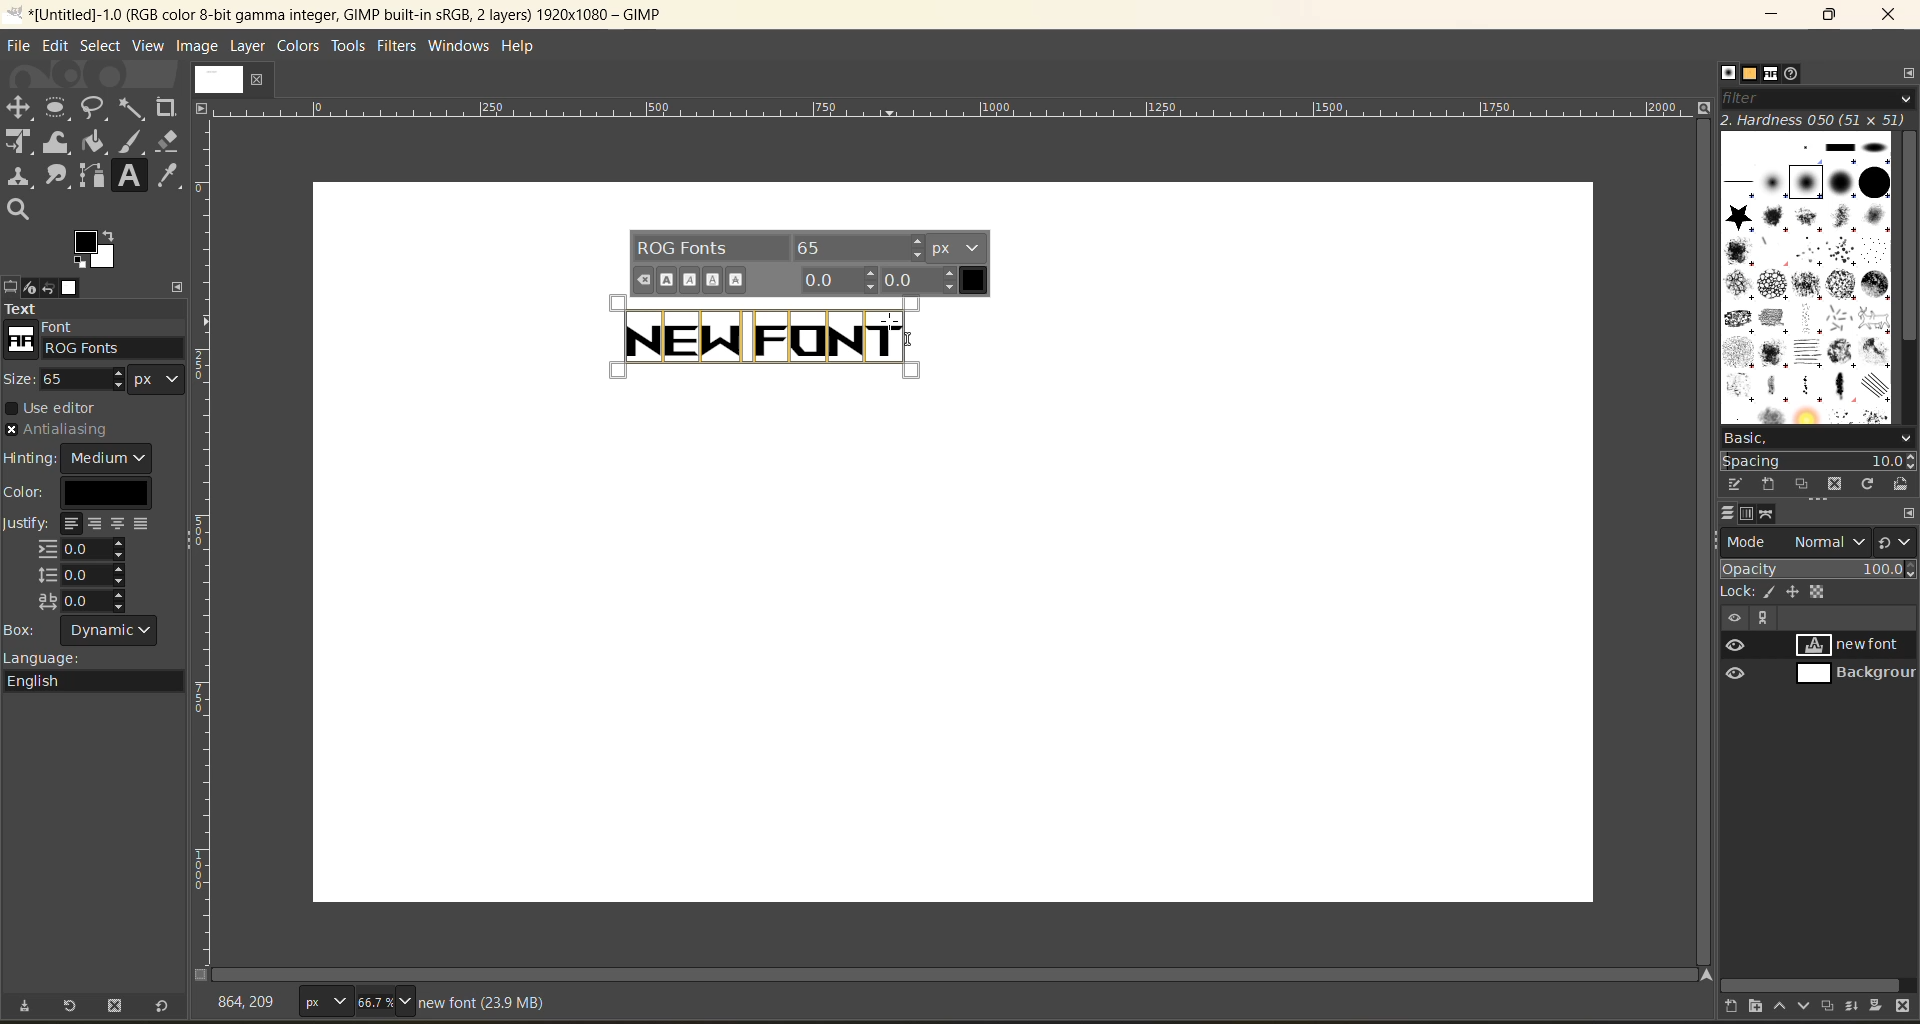 The height and width of the screenshot is (1024, 1920). I want to click on filters, so click(397, 50).